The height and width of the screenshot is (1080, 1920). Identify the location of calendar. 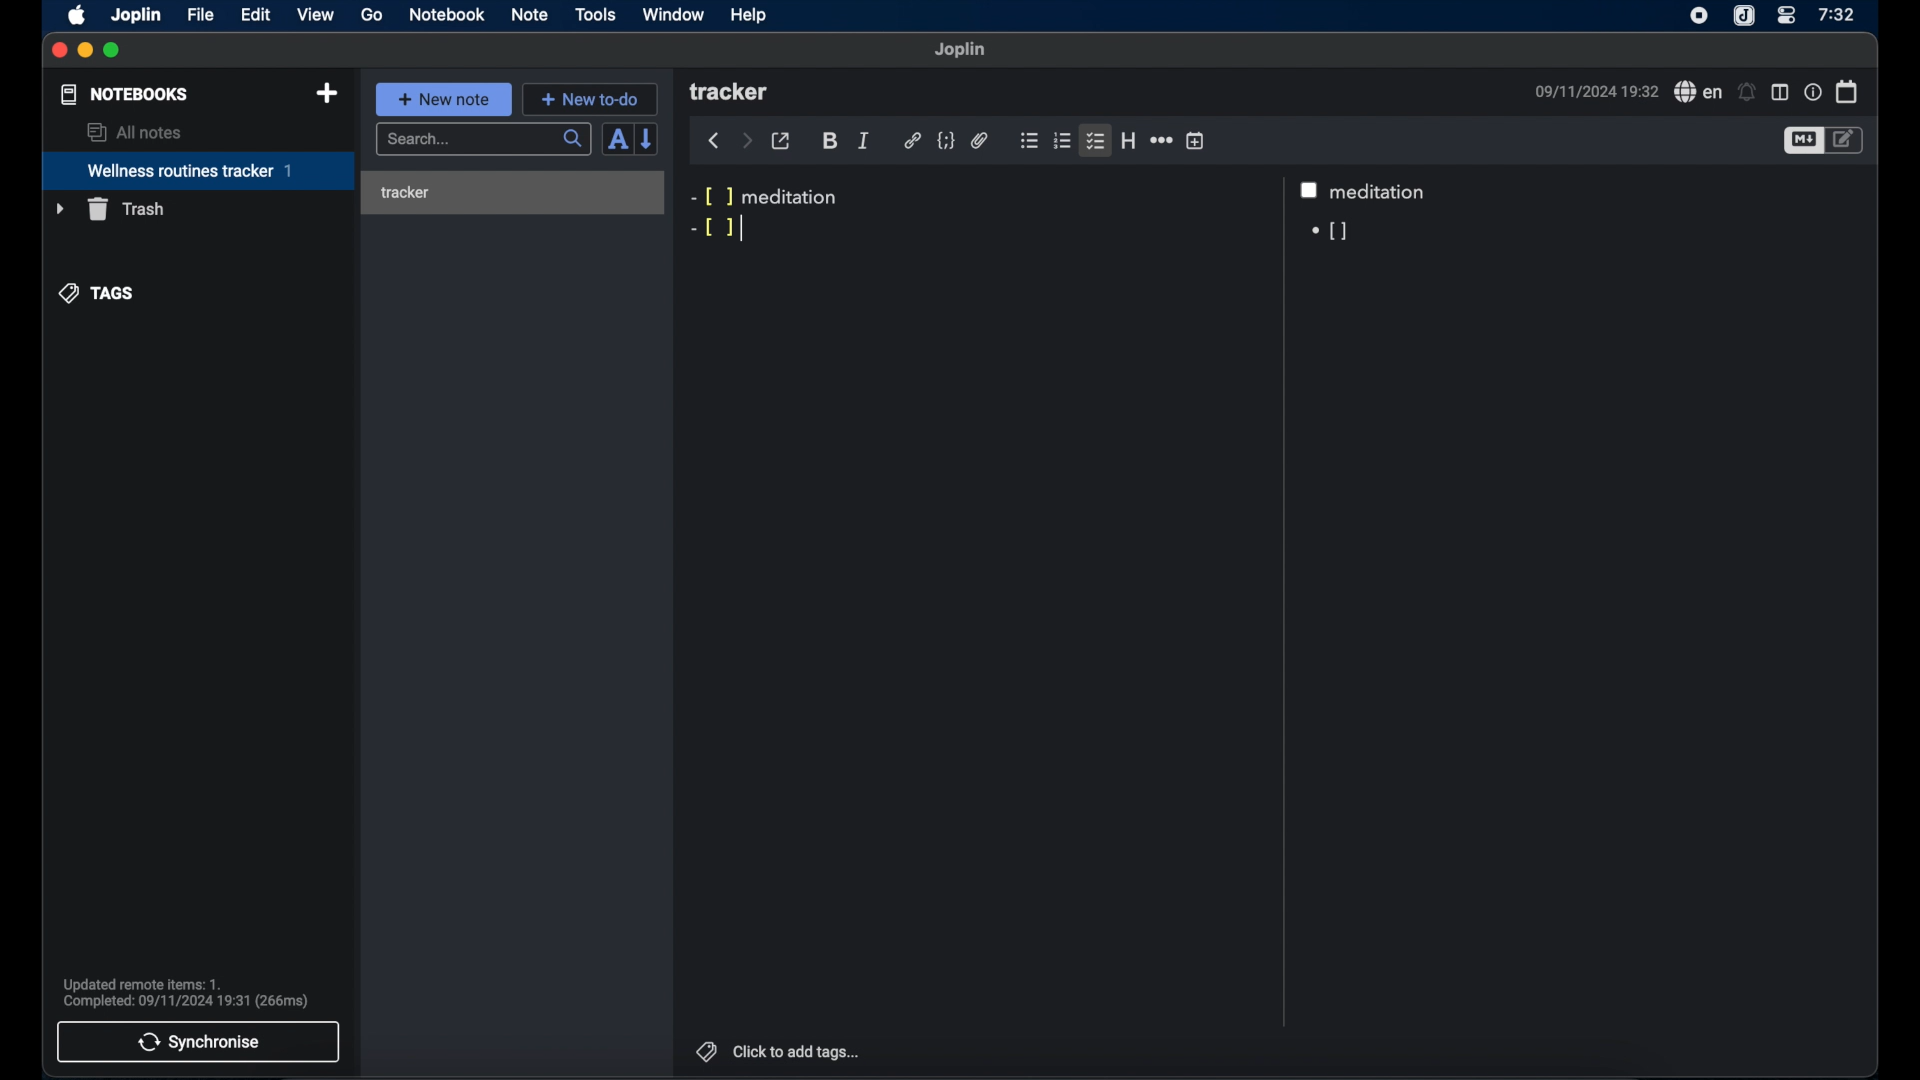
(1847, 91).